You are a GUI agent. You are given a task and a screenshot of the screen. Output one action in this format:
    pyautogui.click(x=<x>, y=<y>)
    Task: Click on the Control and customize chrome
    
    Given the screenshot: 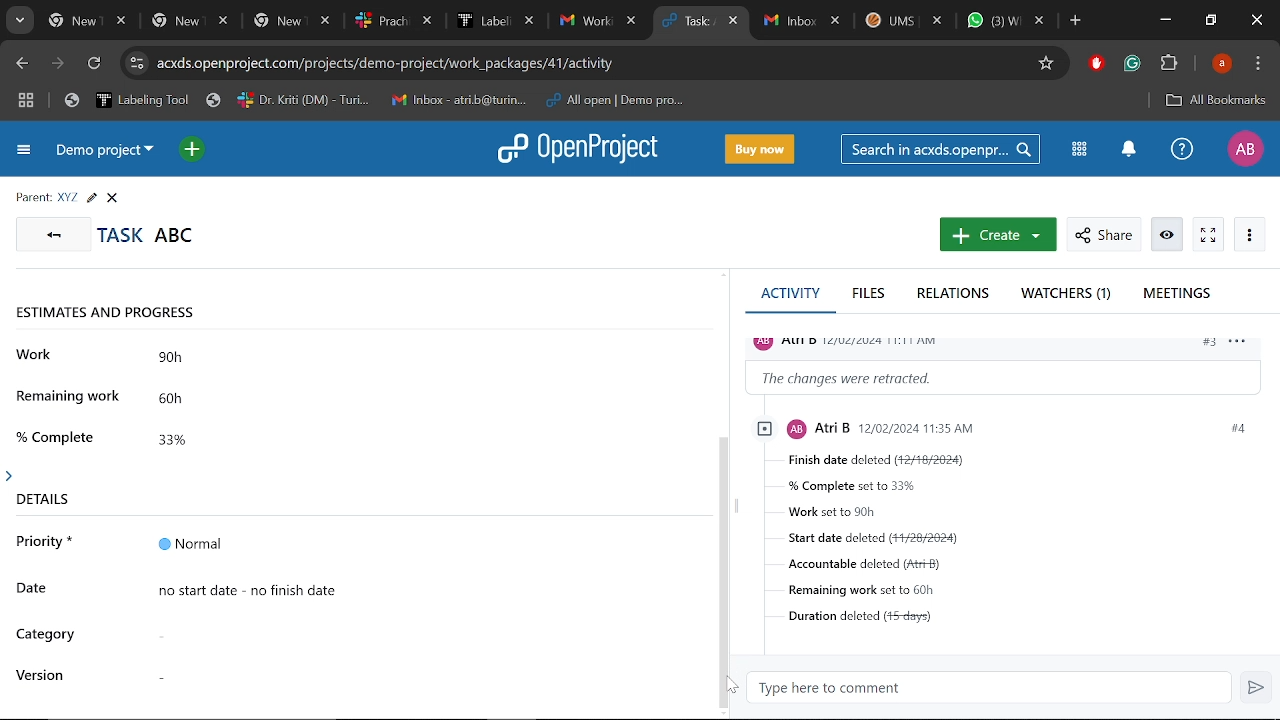 What is the action you would take?
    pyautogui.click(x=1260, y=64)
    